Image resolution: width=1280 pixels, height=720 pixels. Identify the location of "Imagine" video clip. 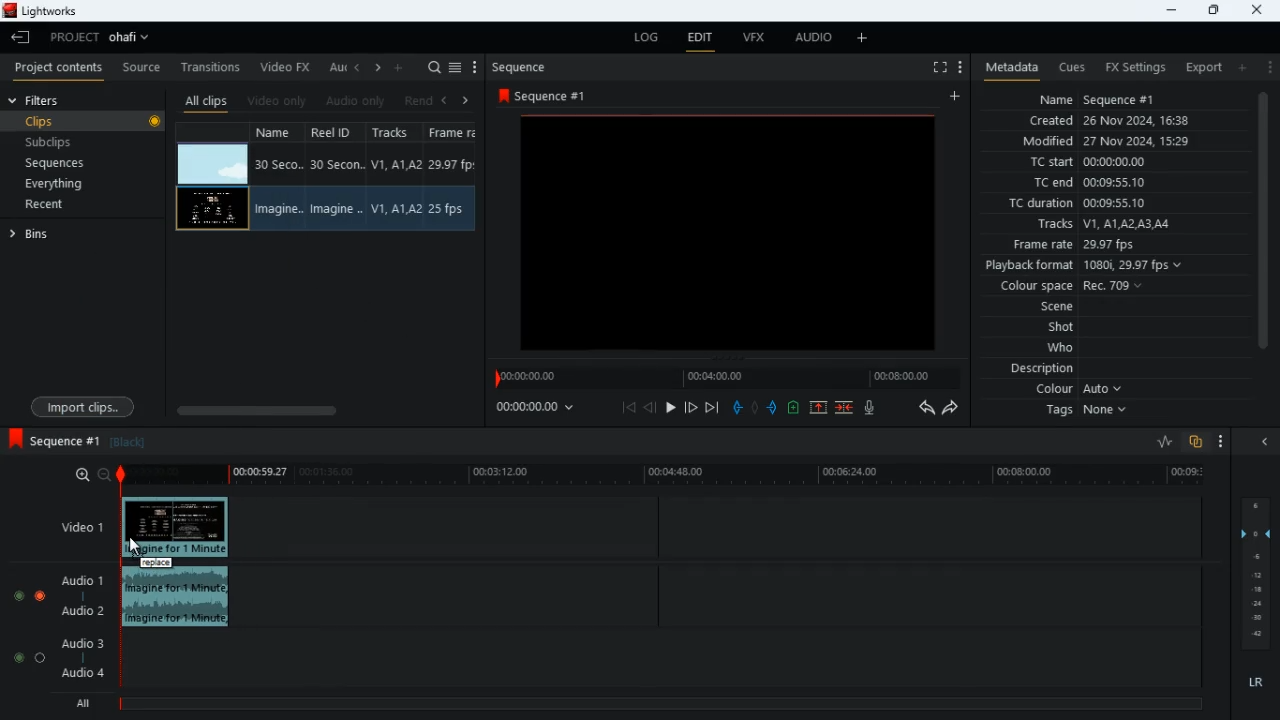
(177, 530).